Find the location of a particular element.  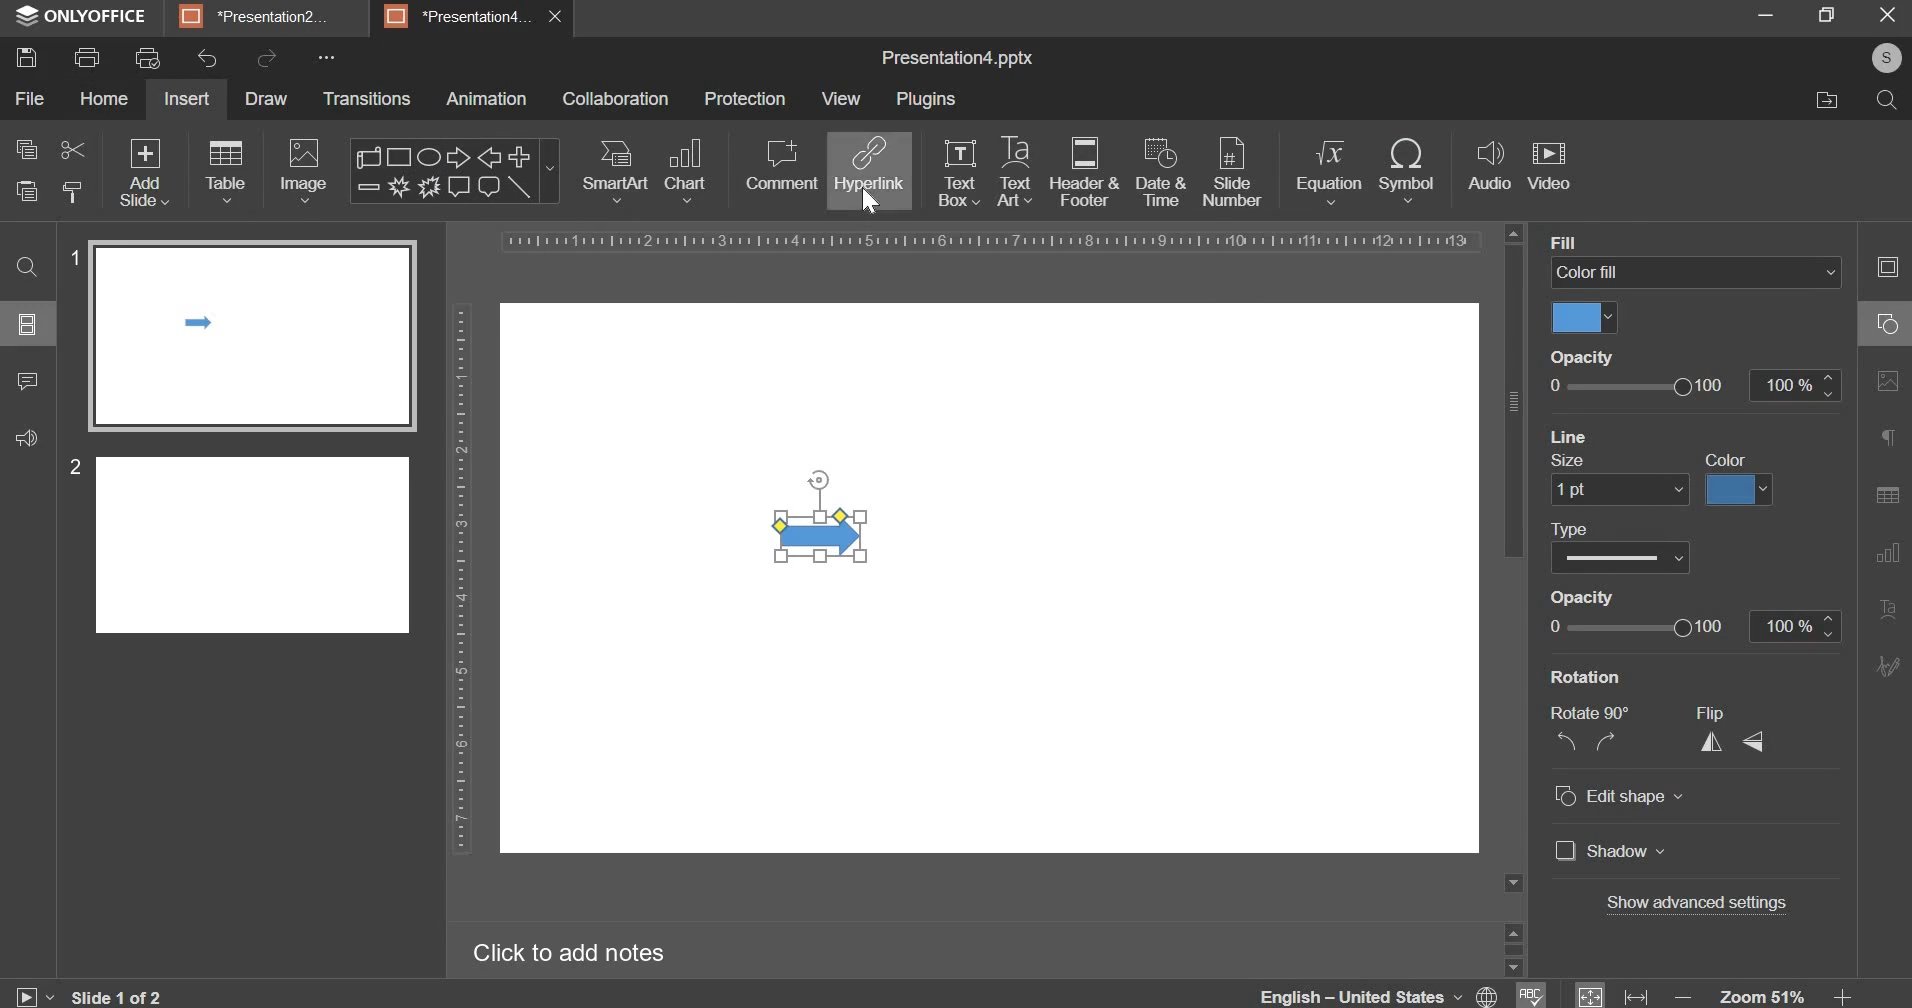

text art is located at coordinates (1012, 172).